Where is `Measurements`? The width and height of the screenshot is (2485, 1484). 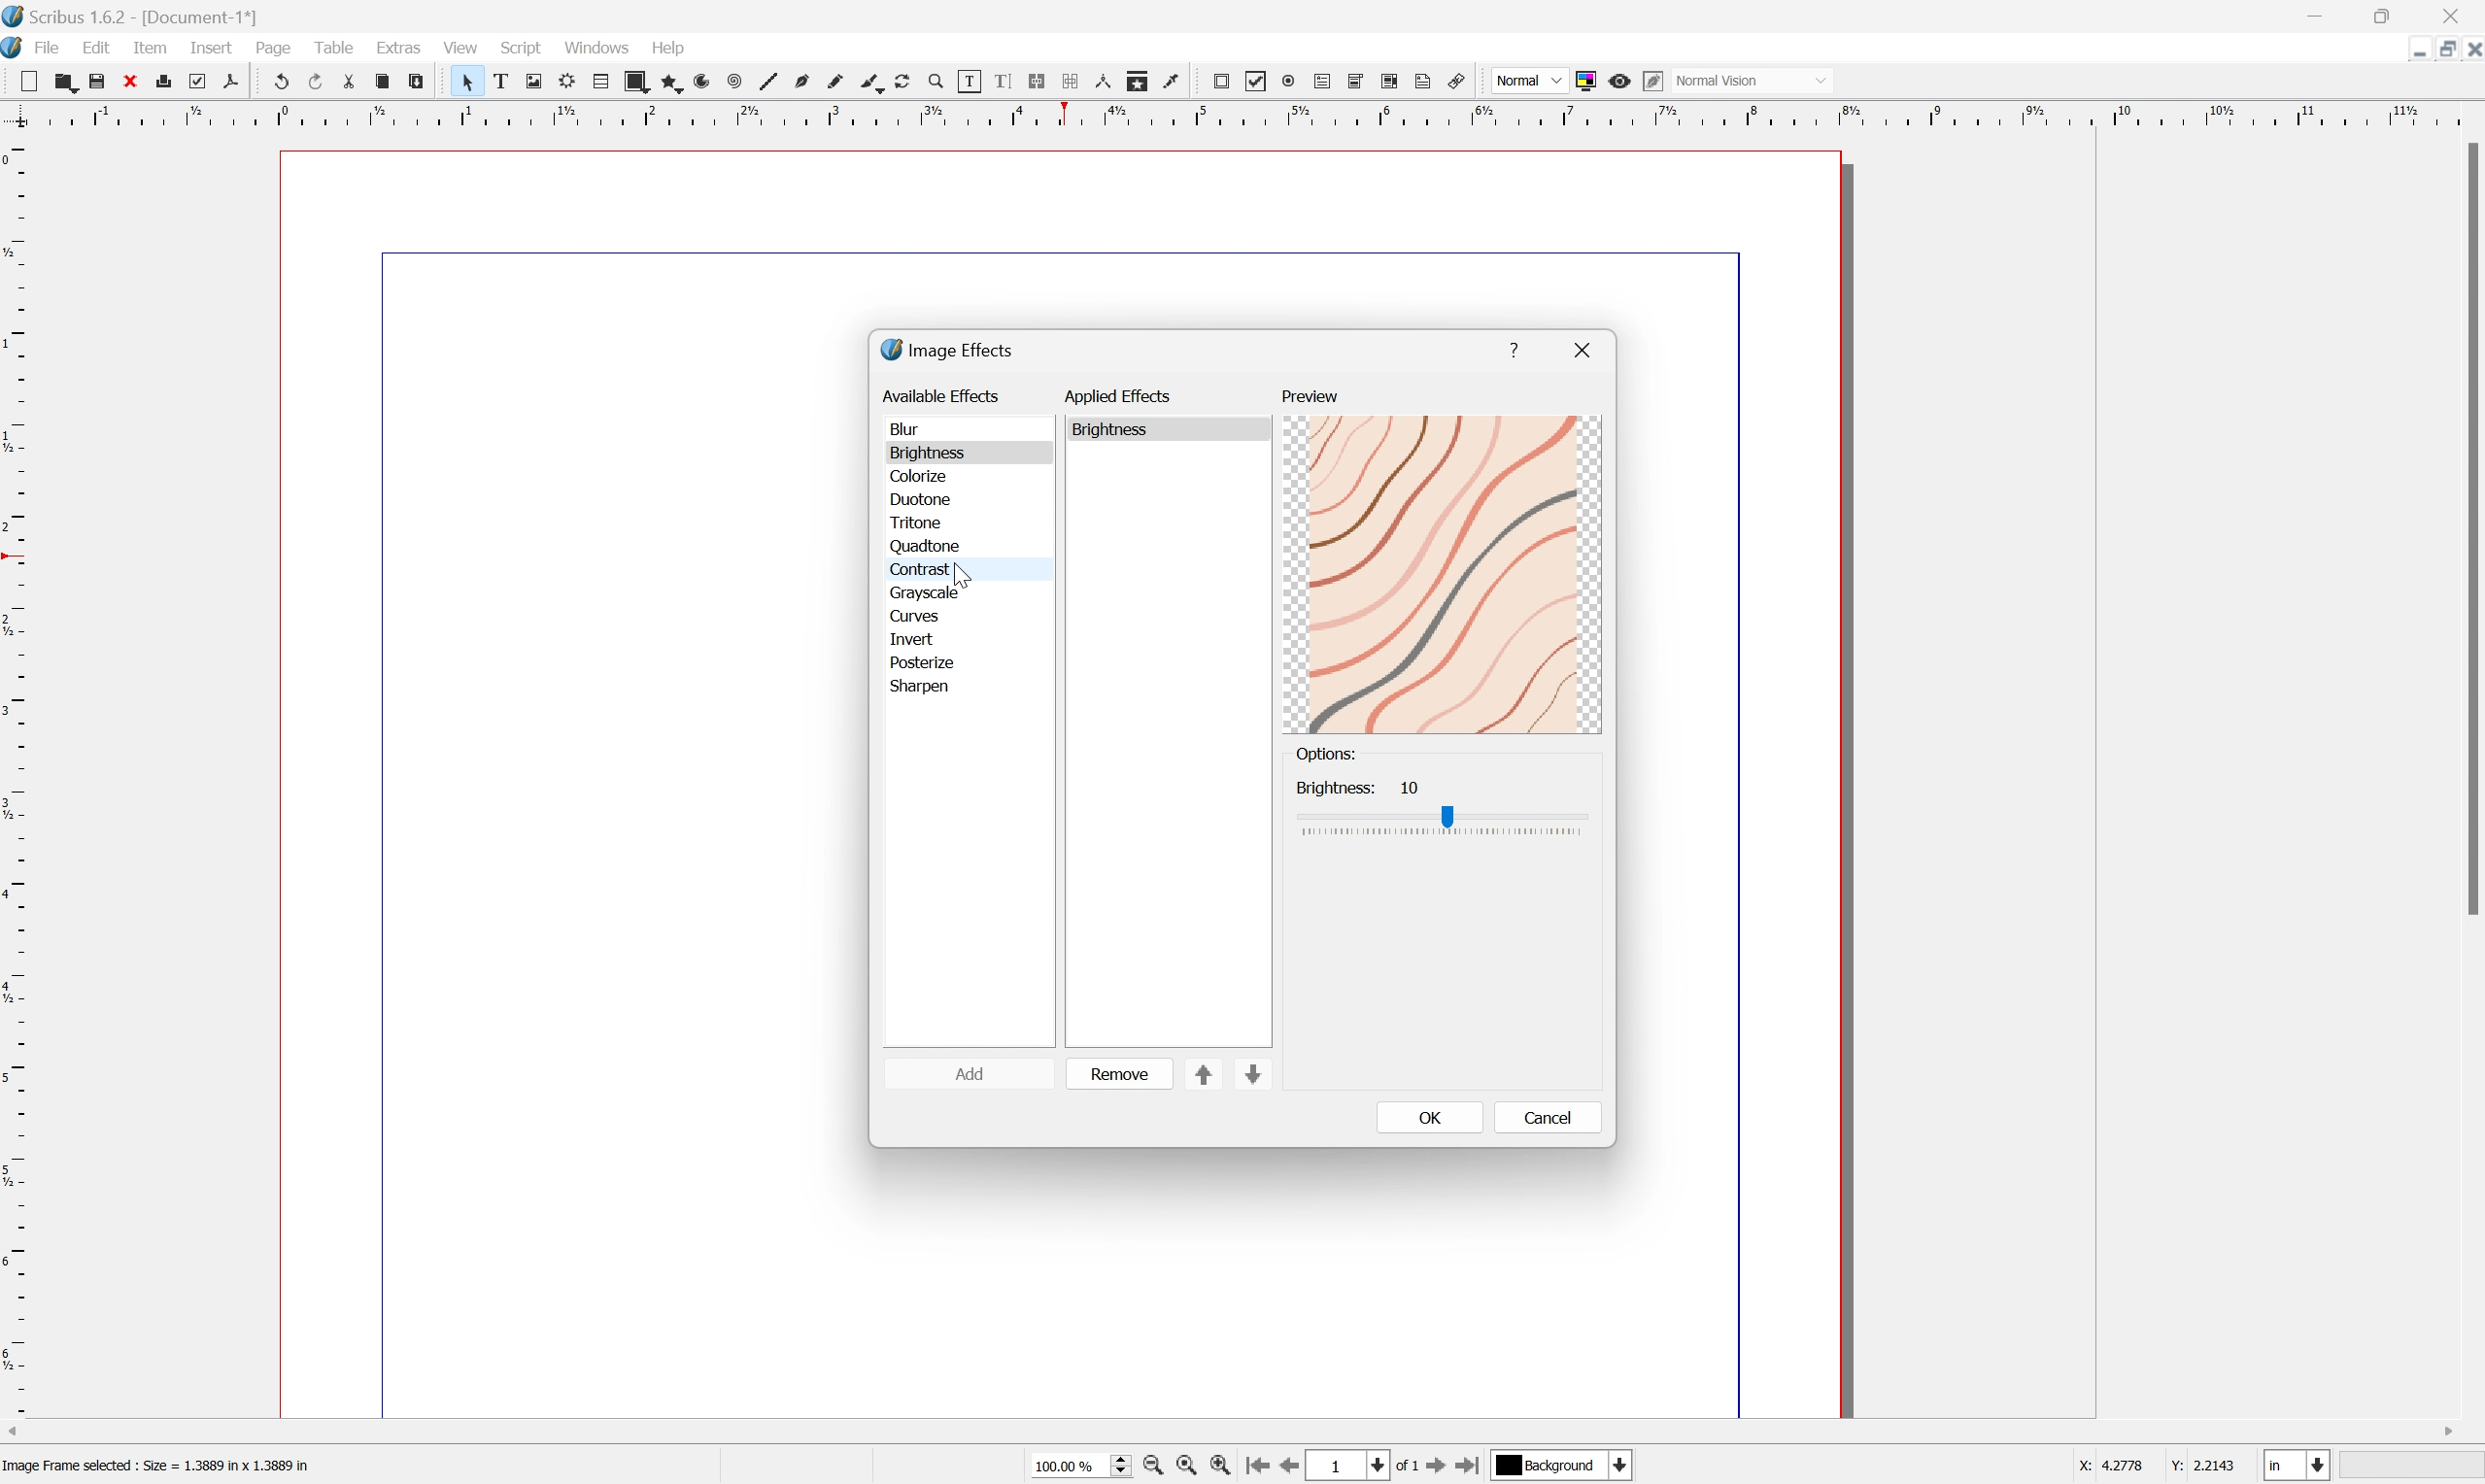 Measurements is located at coordinates (1109, 81).